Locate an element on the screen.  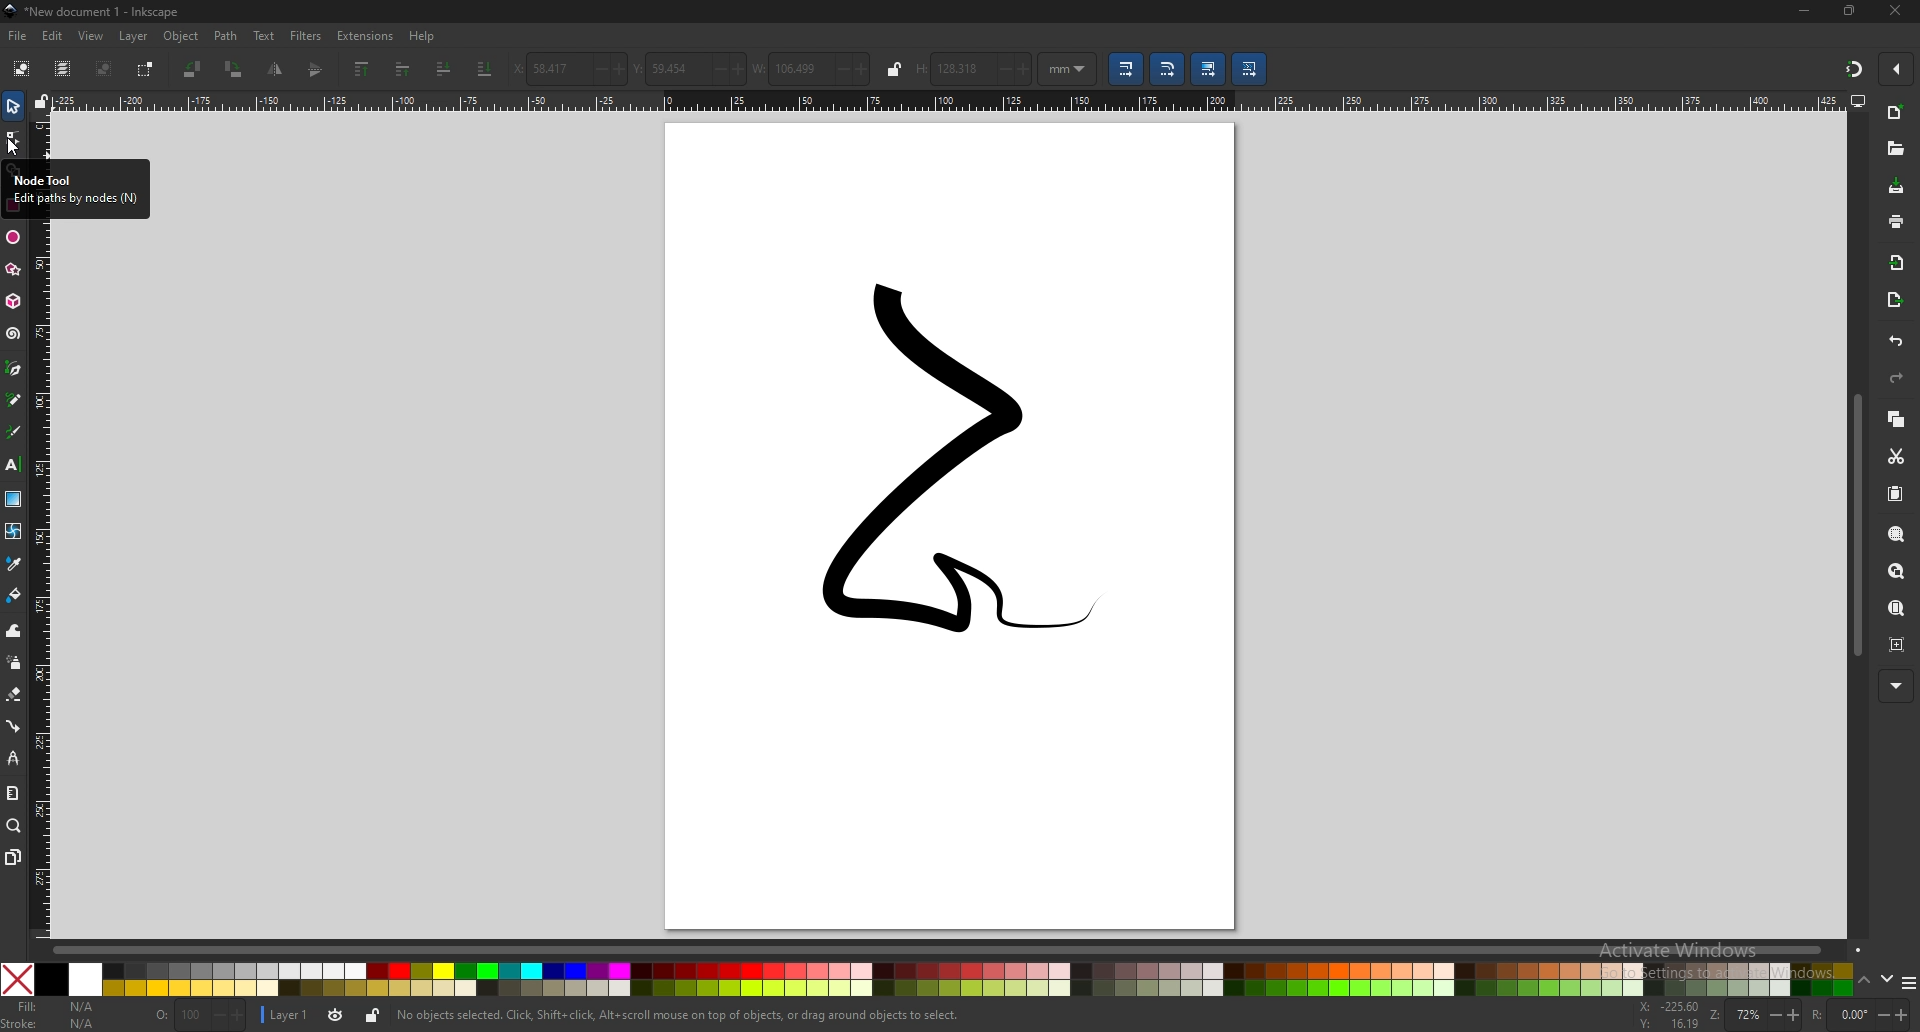
cut is located at coordinates (1895, 457).